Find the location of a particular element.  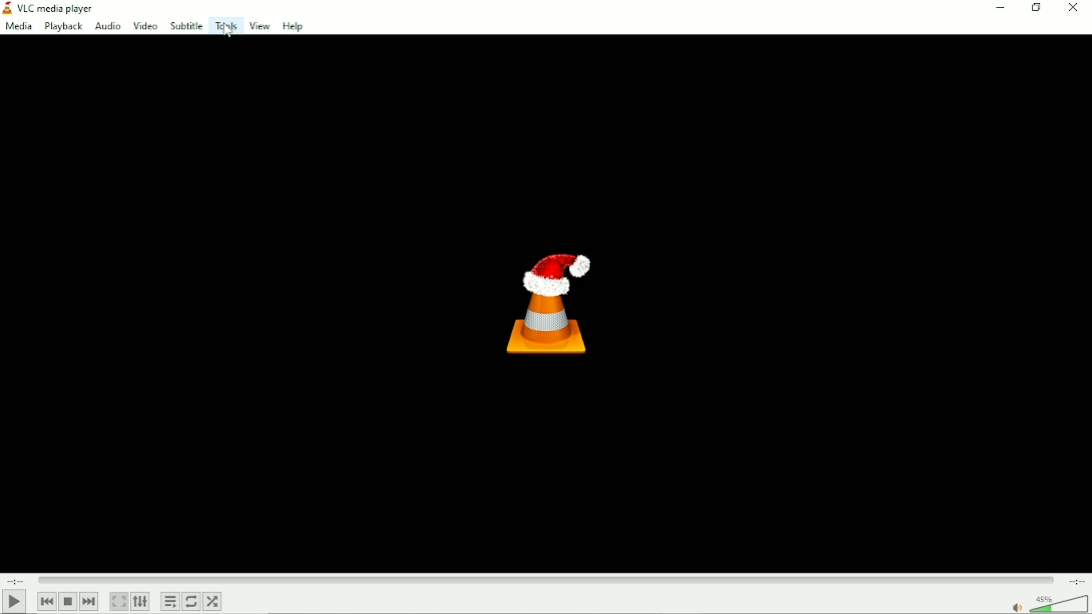

Toggle playlist is located at coordinates (170, 602).